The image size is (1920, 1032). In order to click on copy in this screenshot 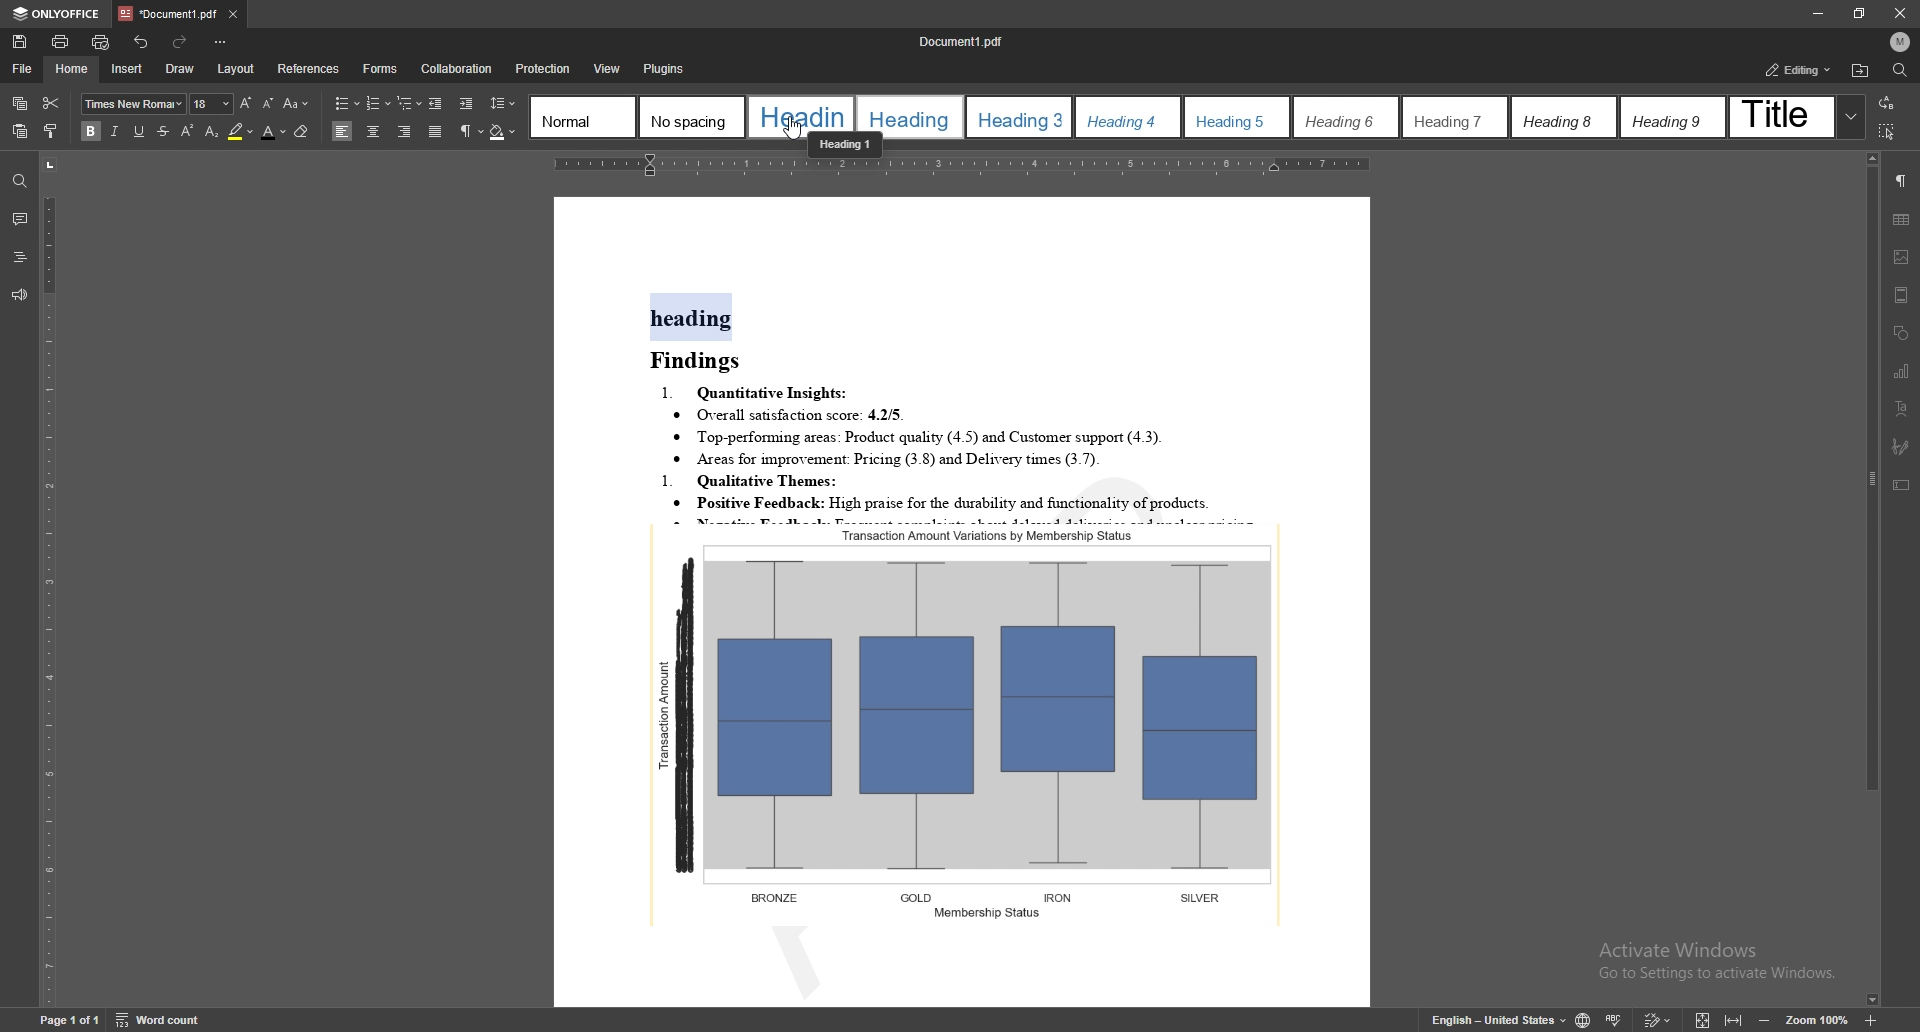, I will do `click(20, 104)`.